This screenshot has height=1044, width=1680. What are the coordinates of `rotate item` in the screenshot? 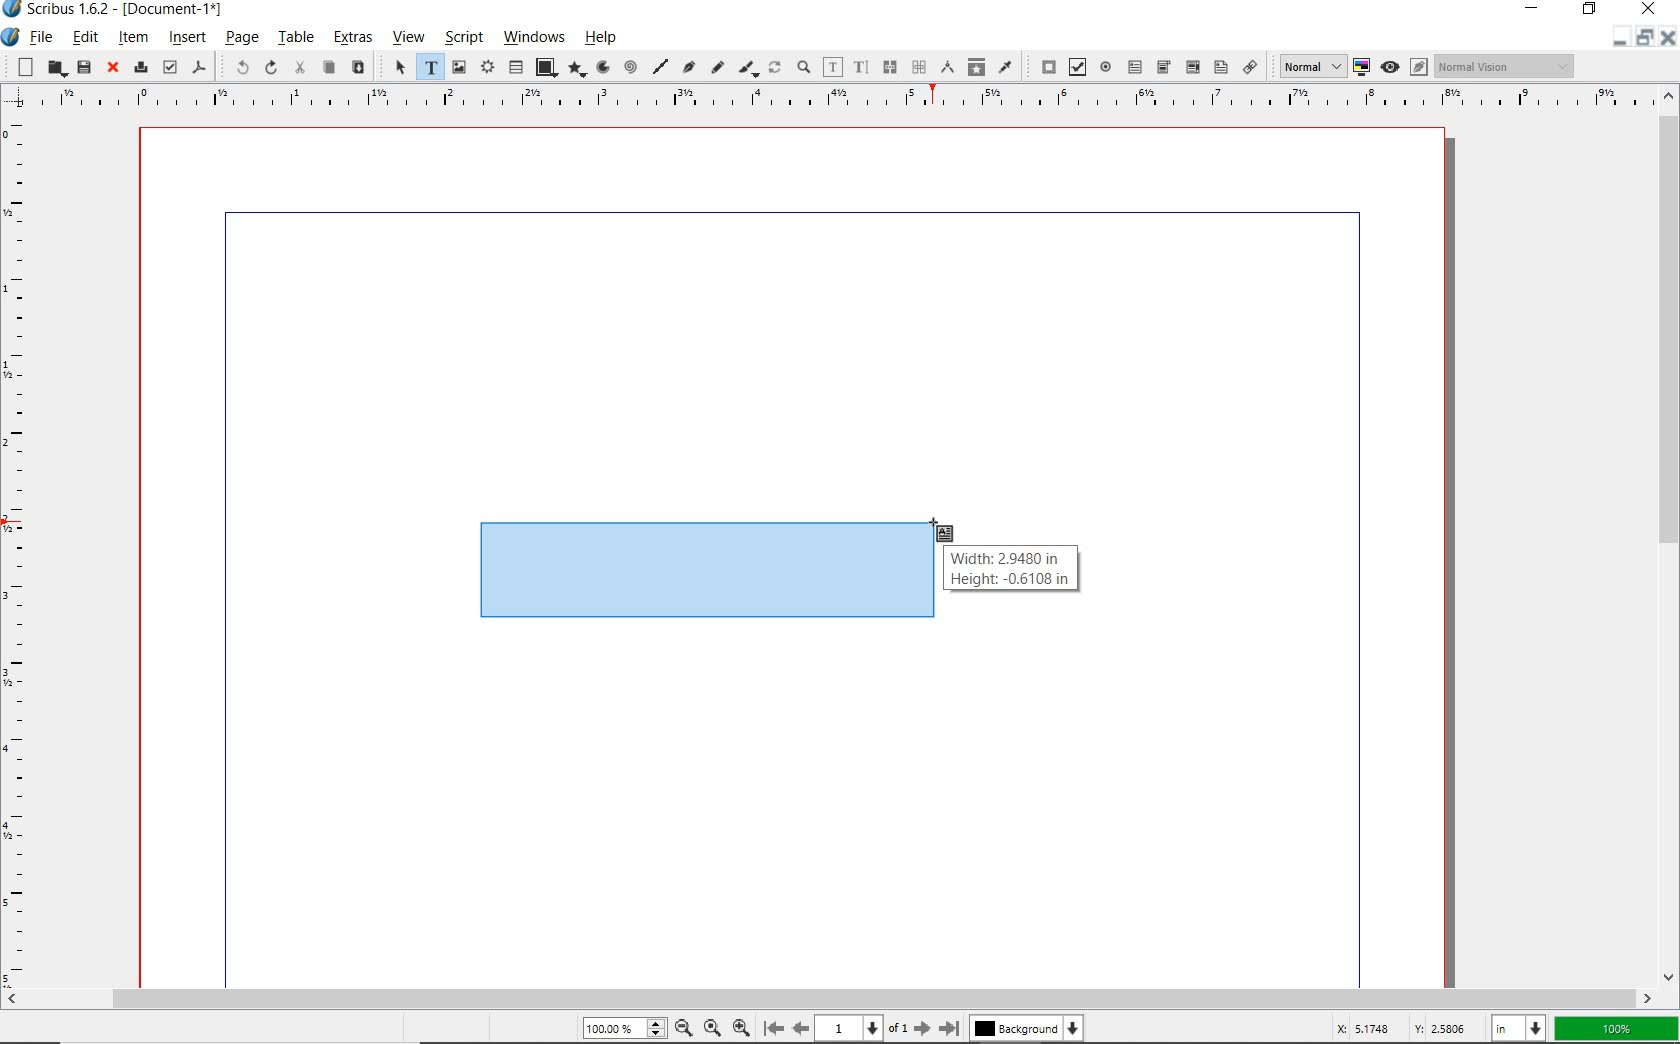 It's located at (775, 69).